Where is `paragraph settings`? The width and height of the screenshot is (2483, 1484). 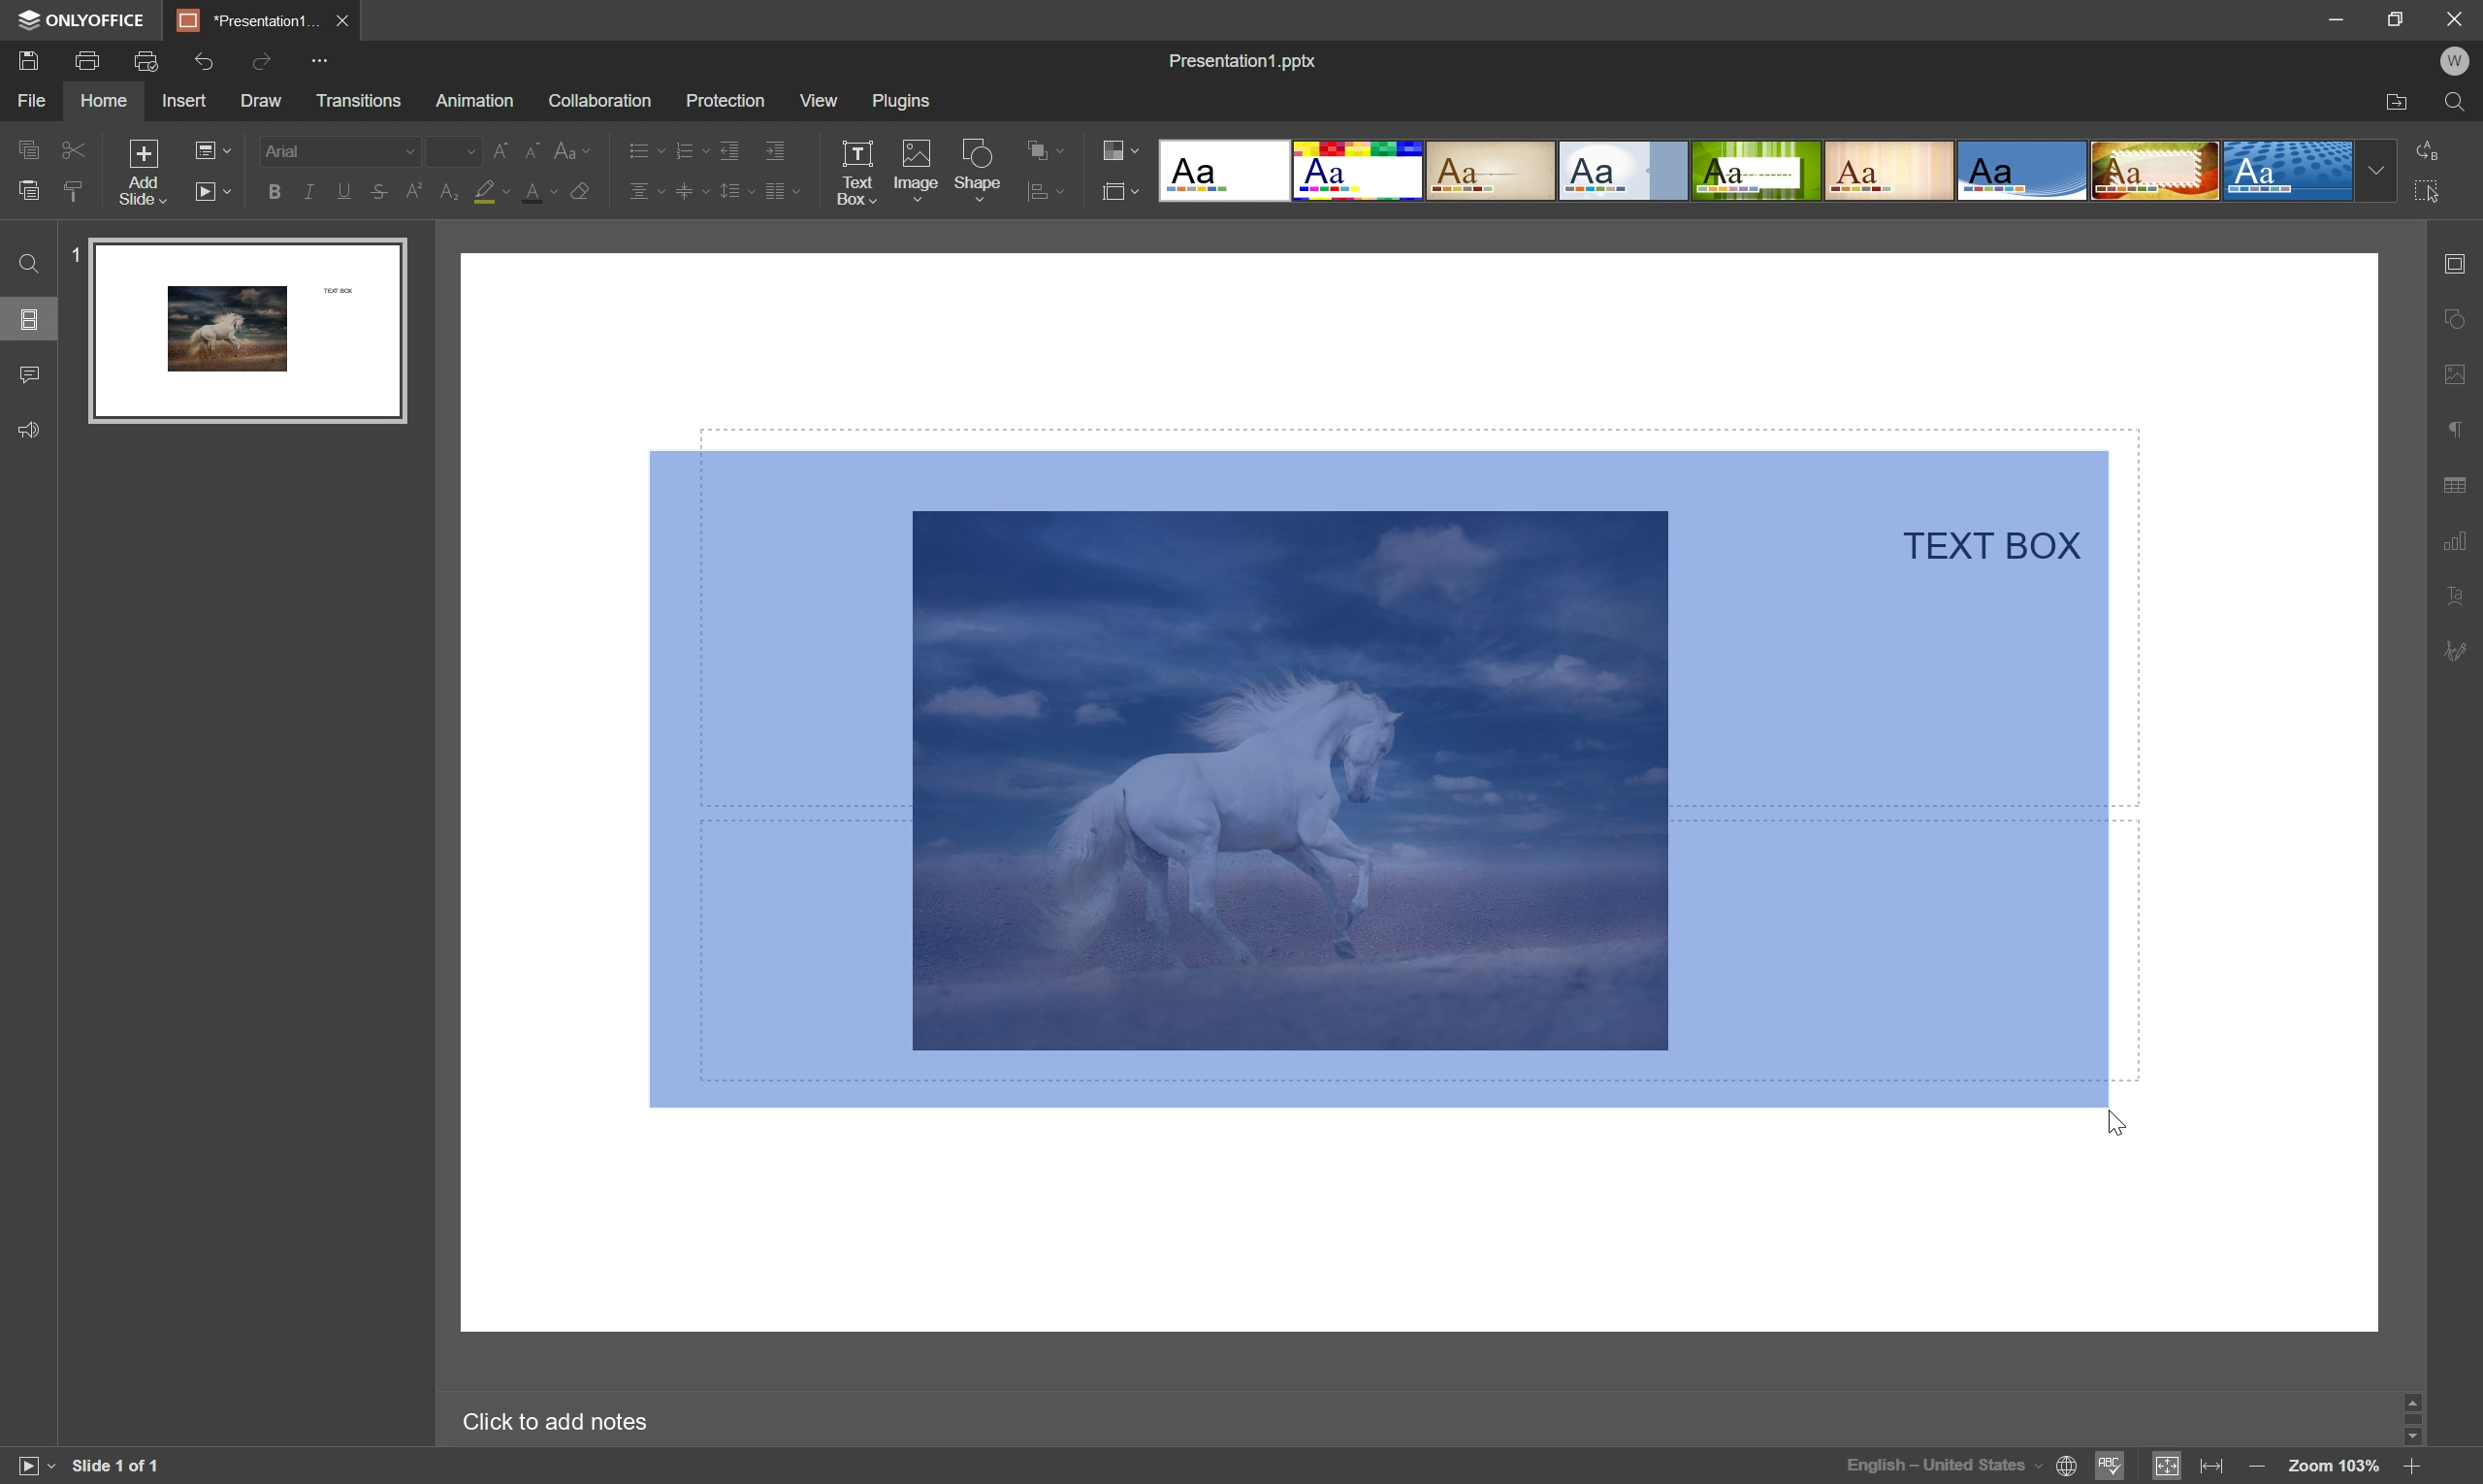
paragraph settings is located at coordinates (2457, 430).